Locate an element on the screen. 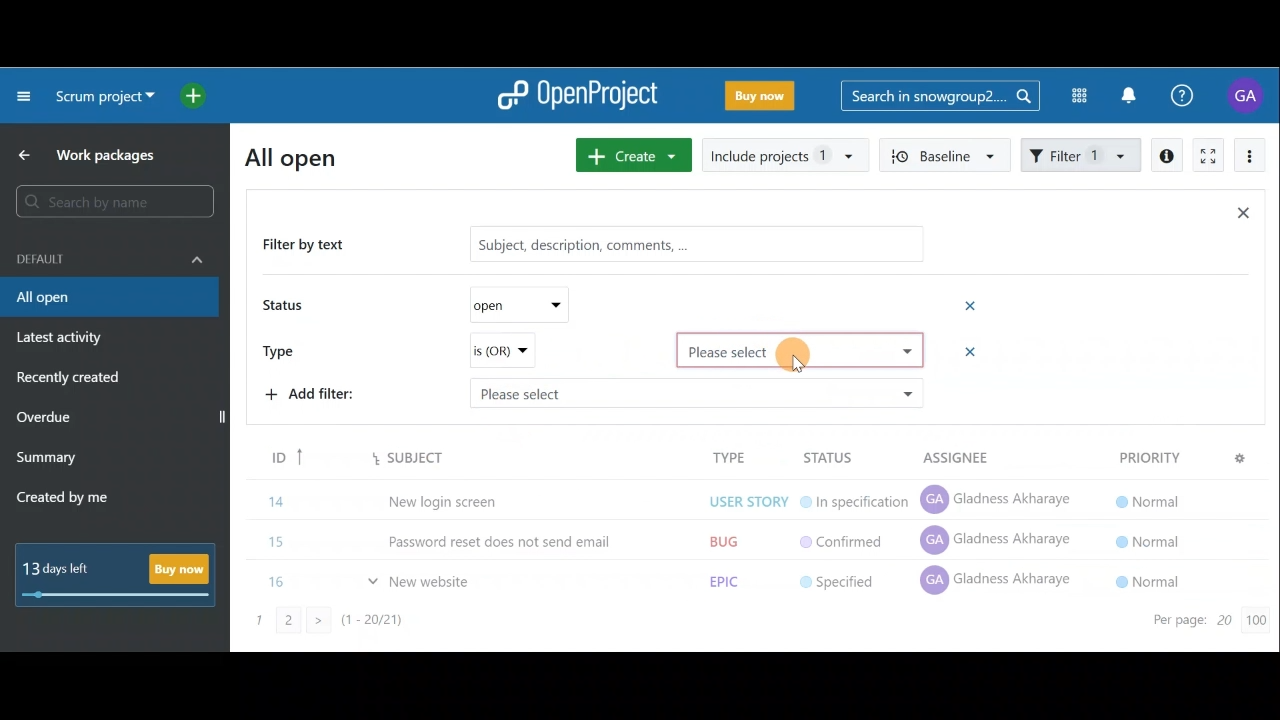 The width and height of the screenshot is (1280, 720). Collapse project menu is located at coordinates (25, 95).